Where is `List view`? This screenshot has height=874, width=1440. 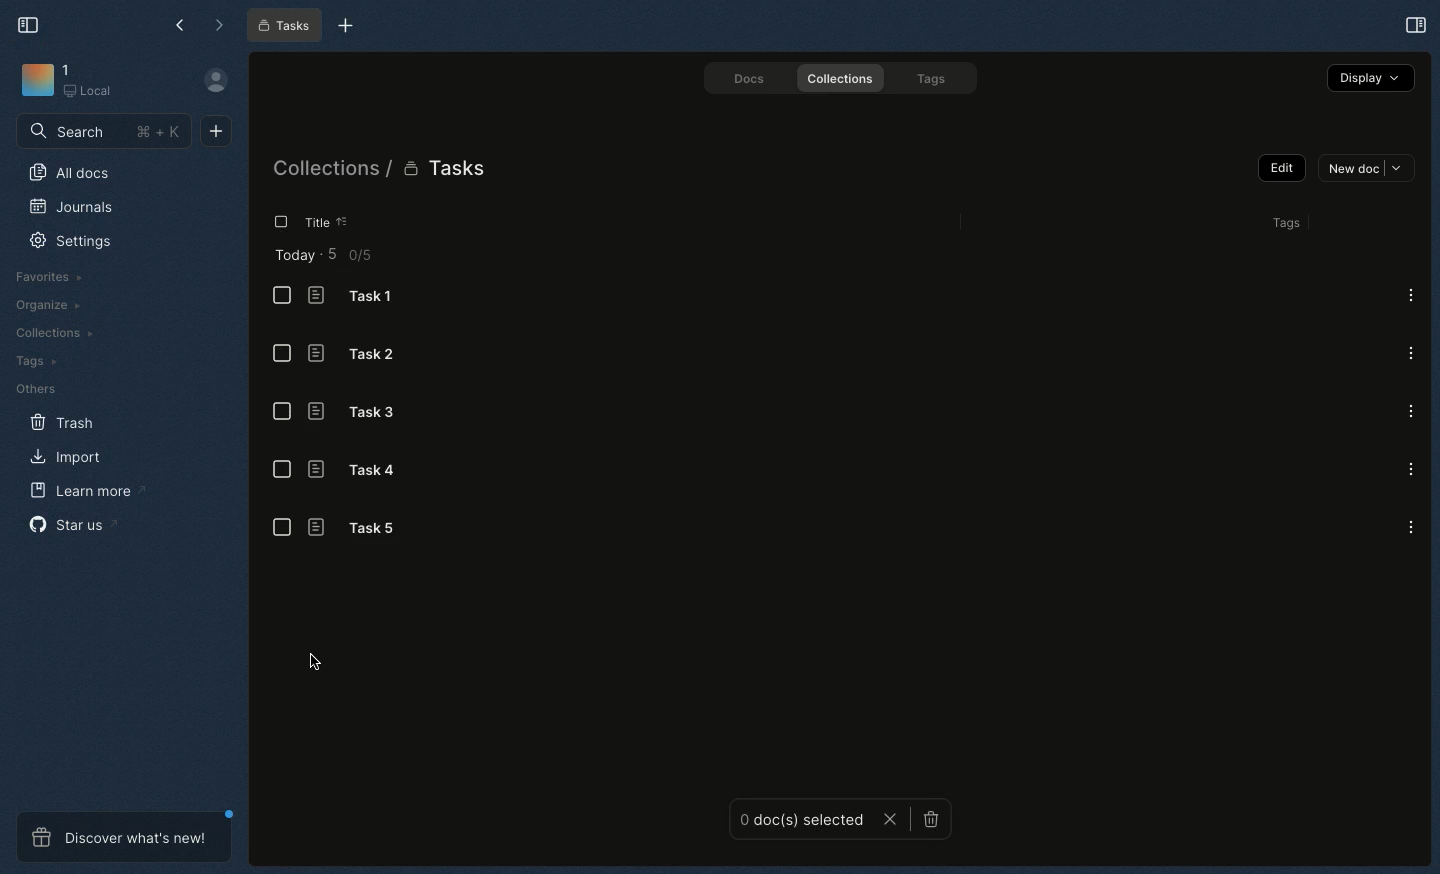 List view is located at coordinates (281, 473).